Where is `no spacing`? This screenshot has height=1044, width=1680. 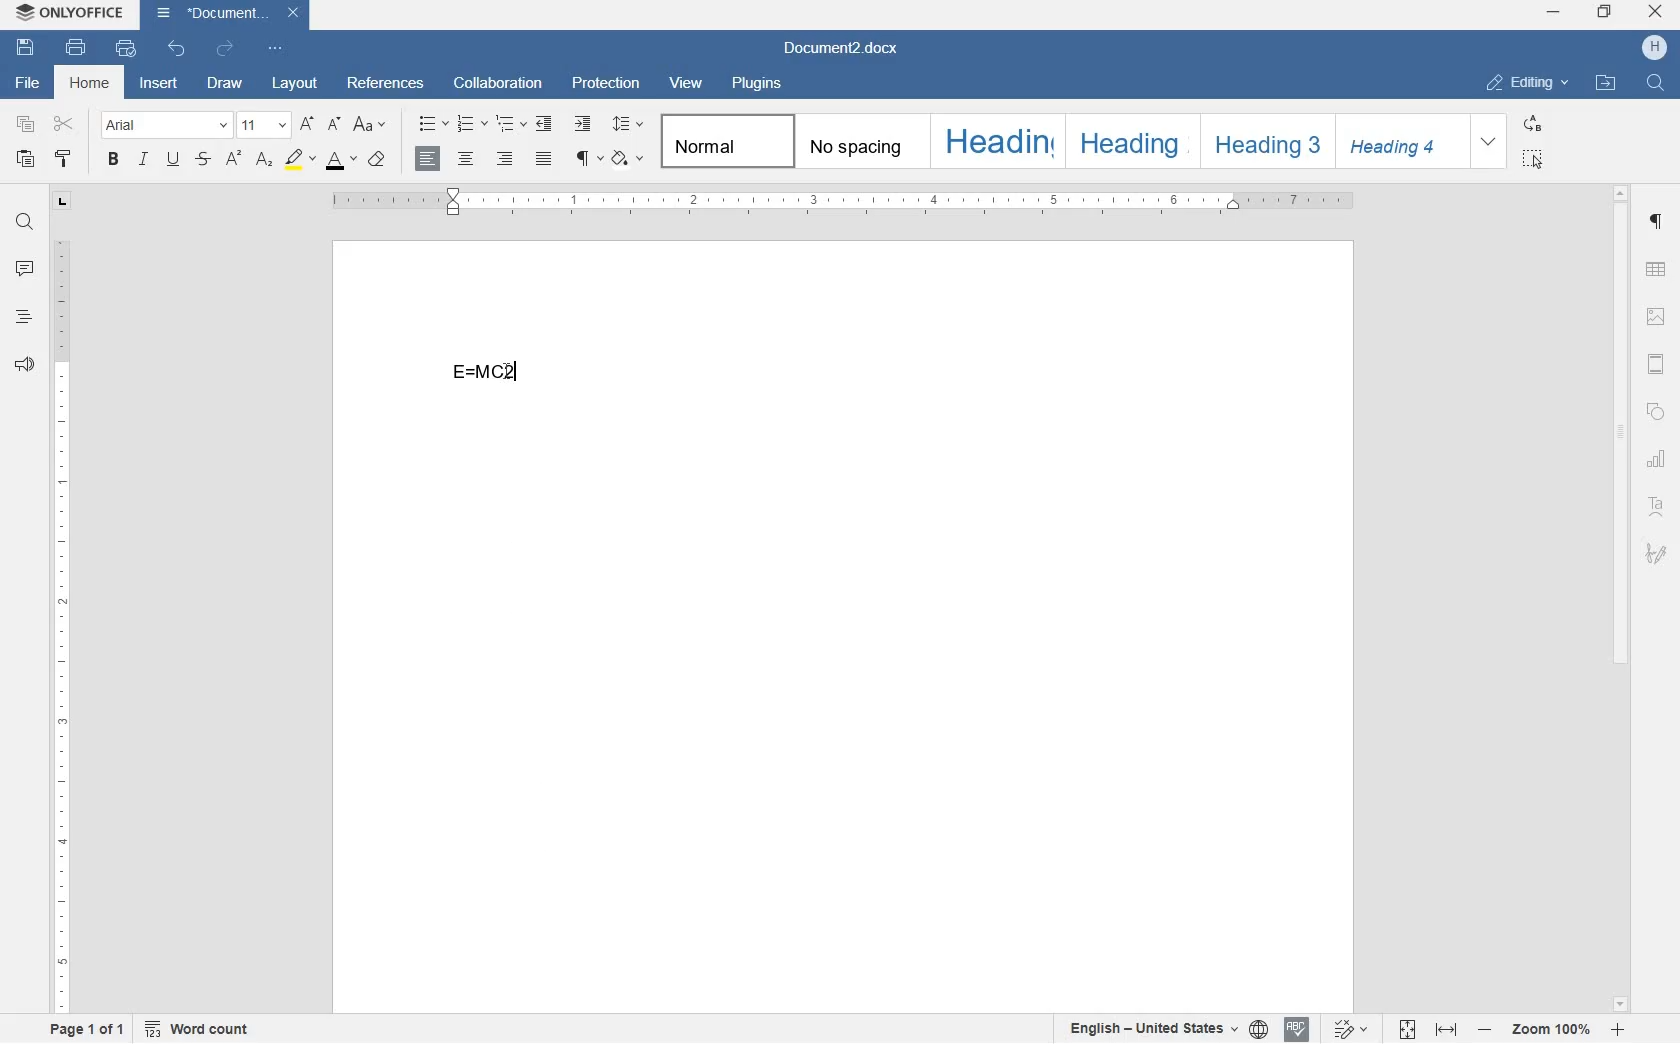
no spacing is located at coordinates (858, 140).